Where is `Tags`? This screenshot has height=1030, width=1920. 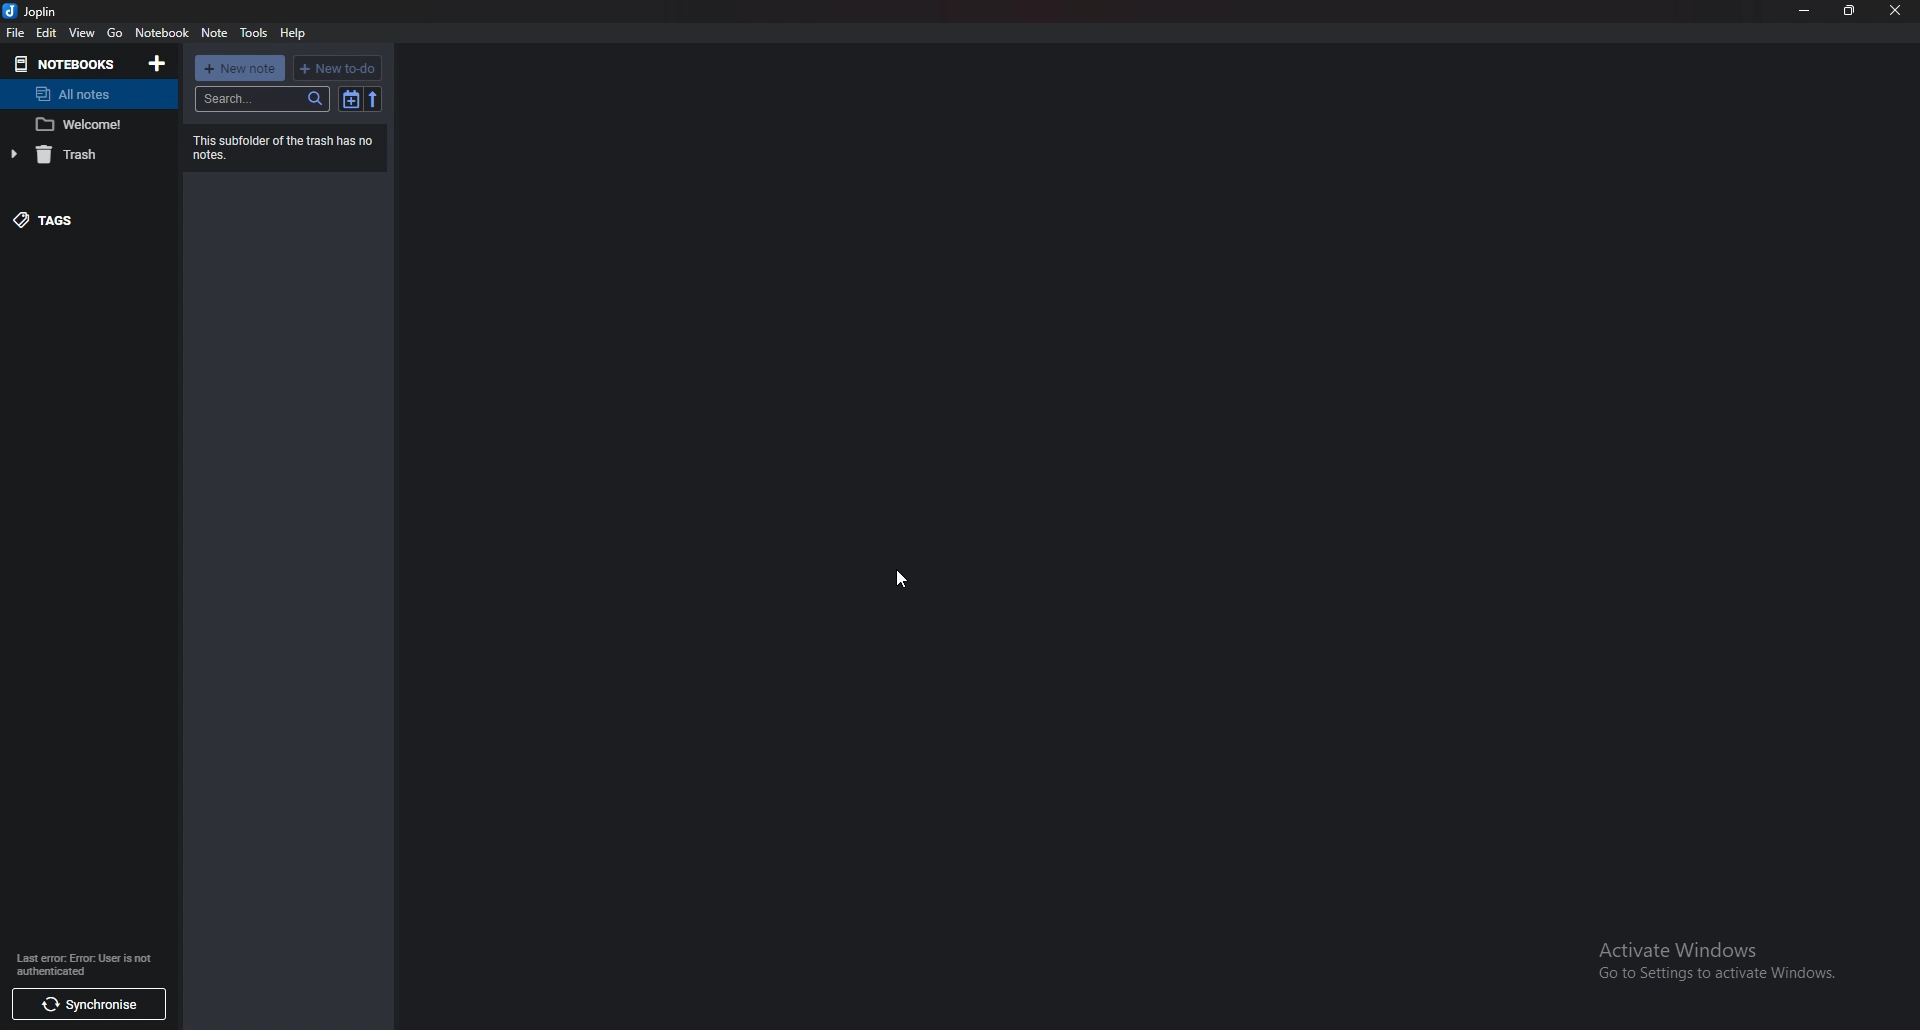
Tags is located at coordinates (80, 216).